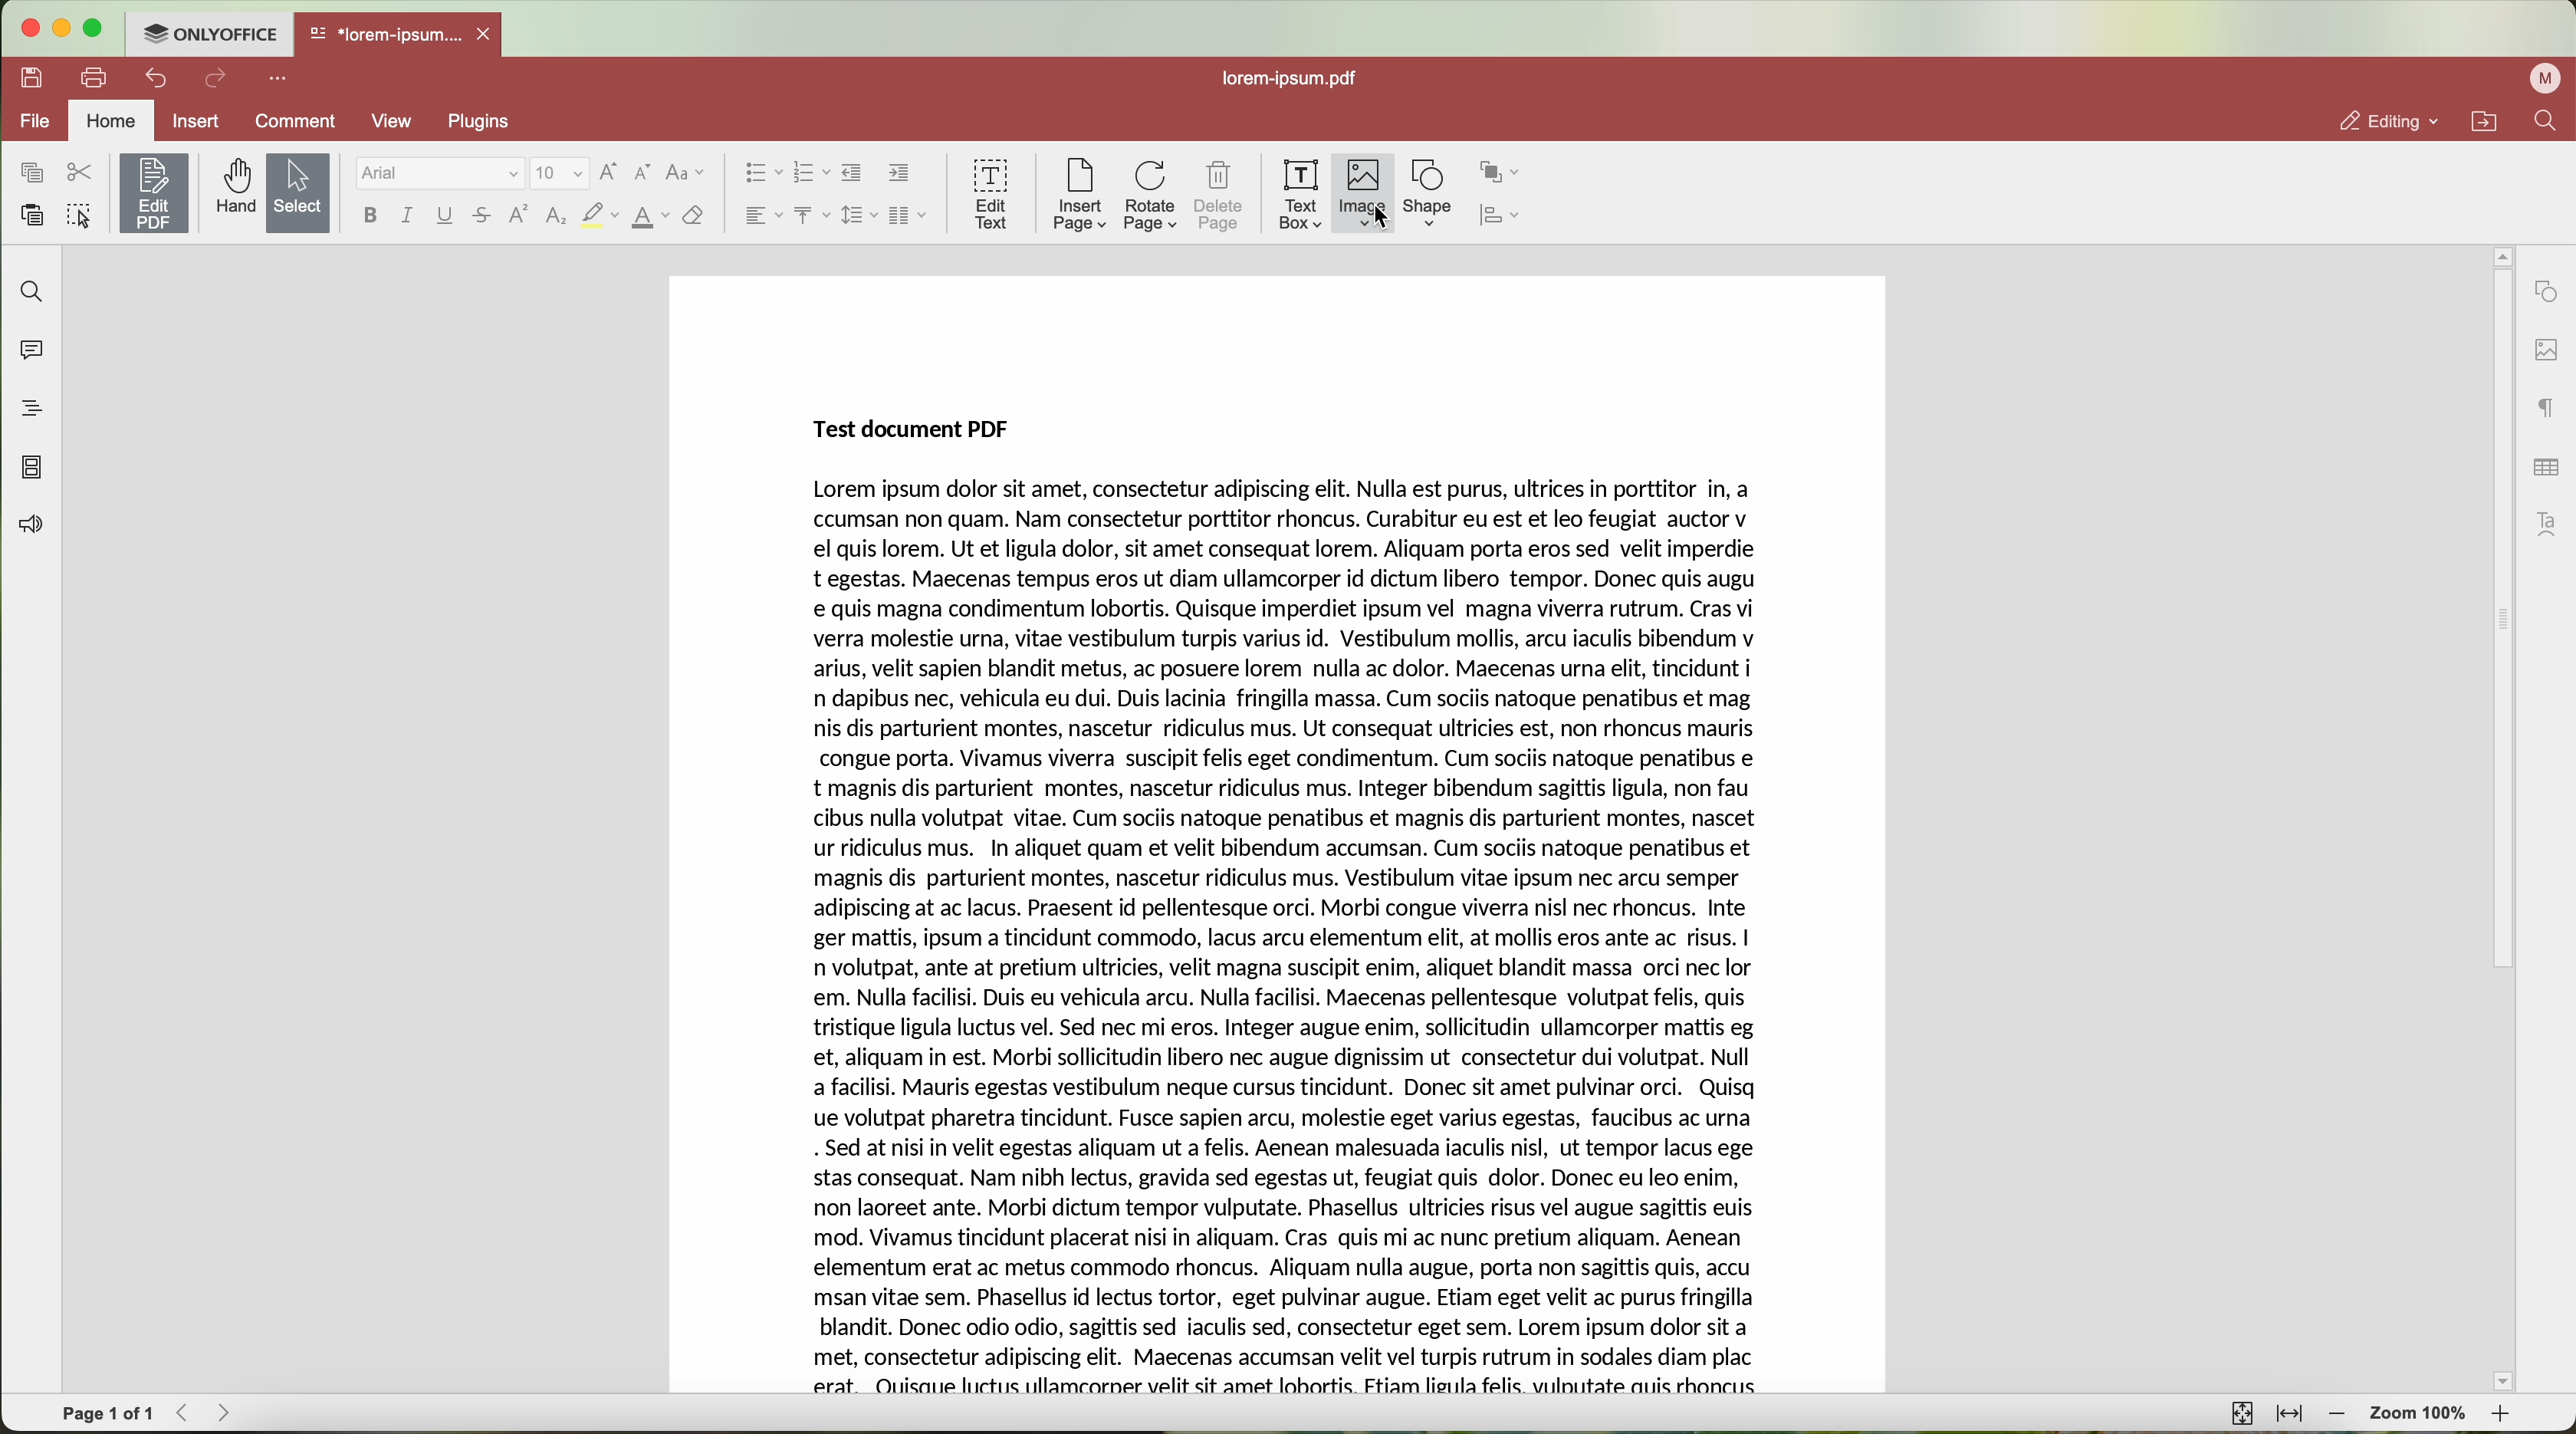 The height and width of the screenshot is (1434, 2576). I want to click on find, so click(2545, 120).